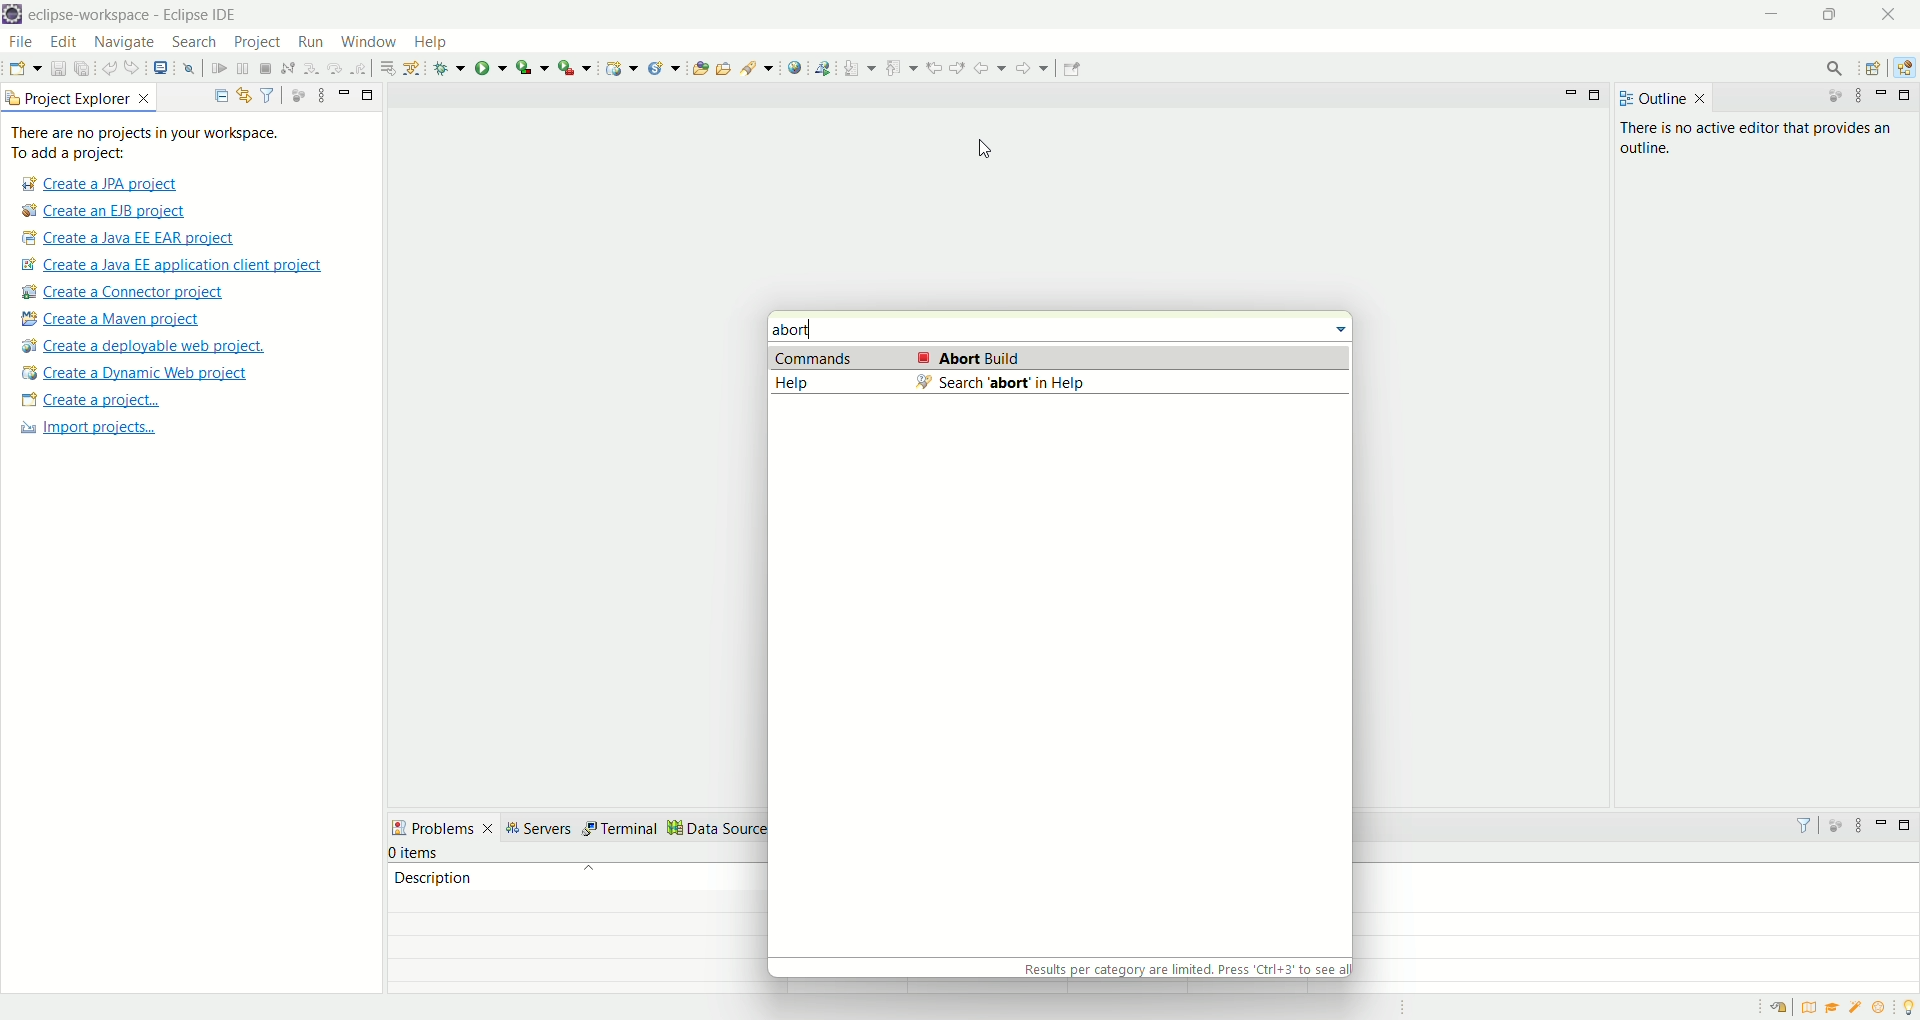 Image resolution: width=1920 pixels, height=1020 pixels. Describe the element at coordinates (989, 68) in the screenshot. I see `back` at that location.